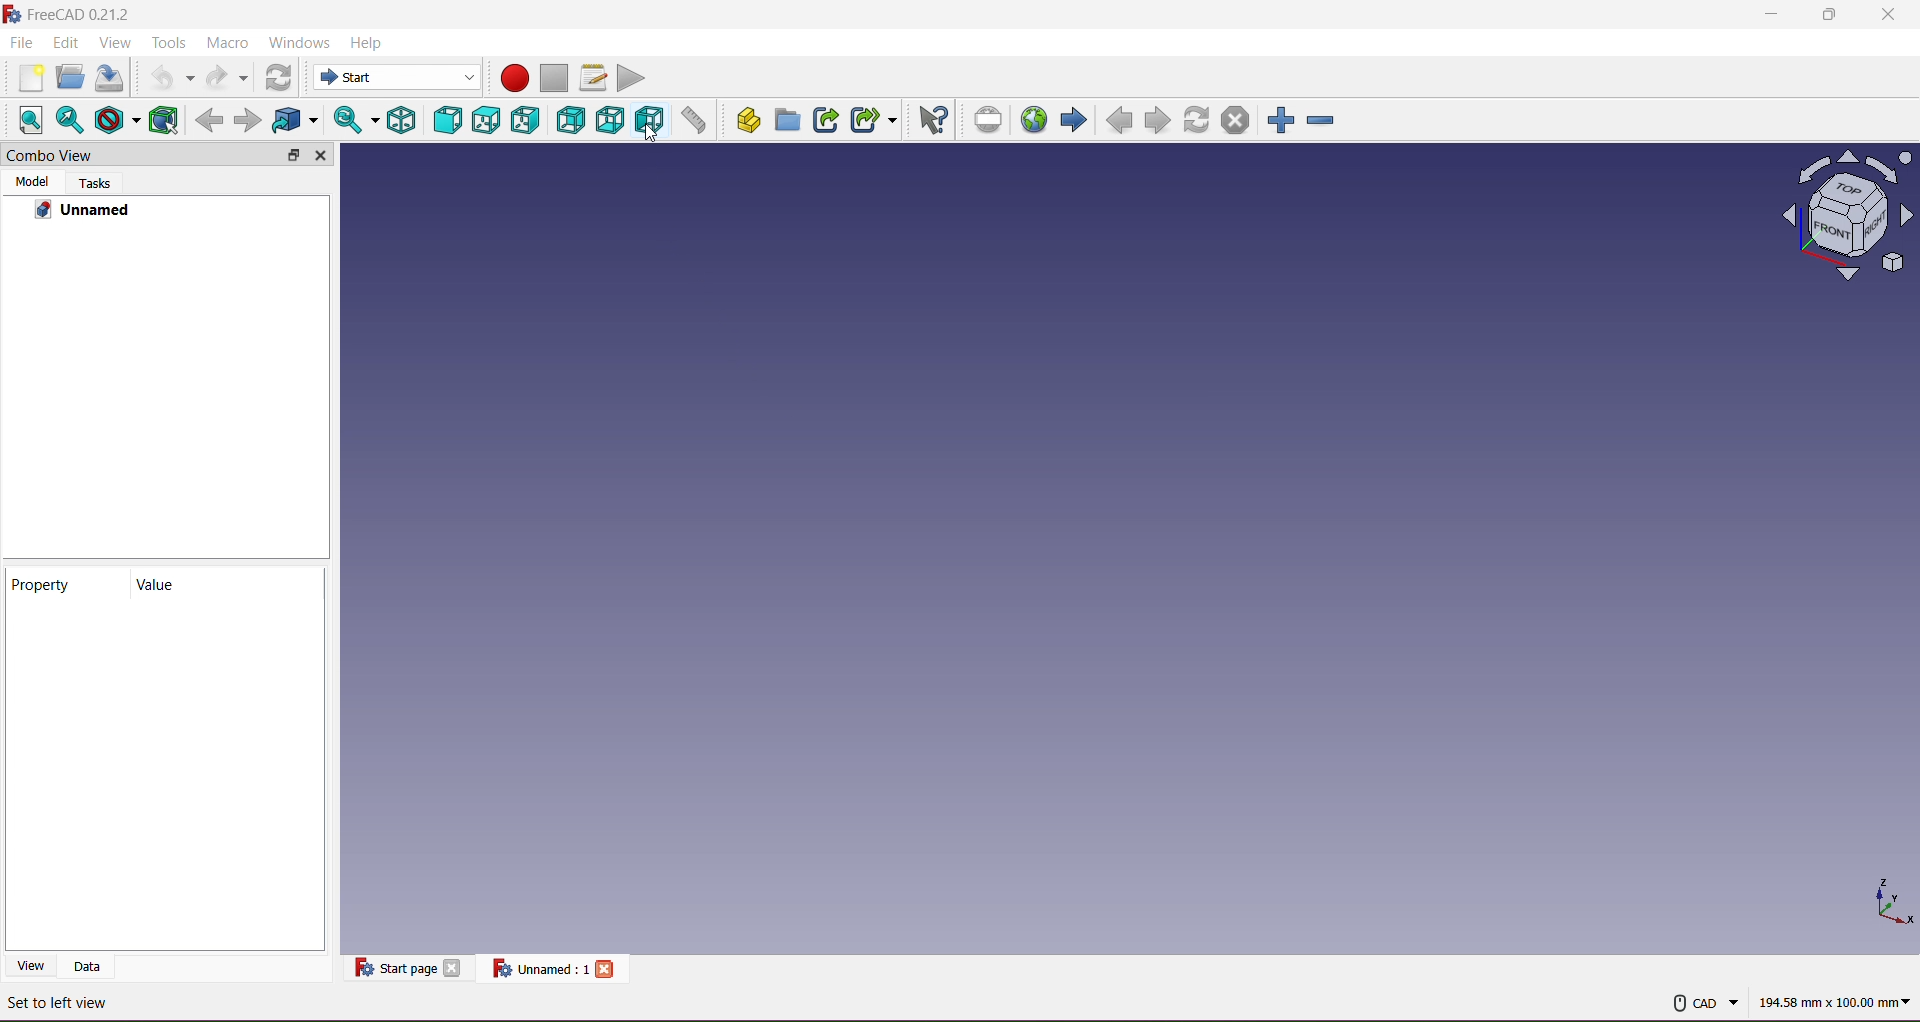  I want to click on Help, so click(366, 41).